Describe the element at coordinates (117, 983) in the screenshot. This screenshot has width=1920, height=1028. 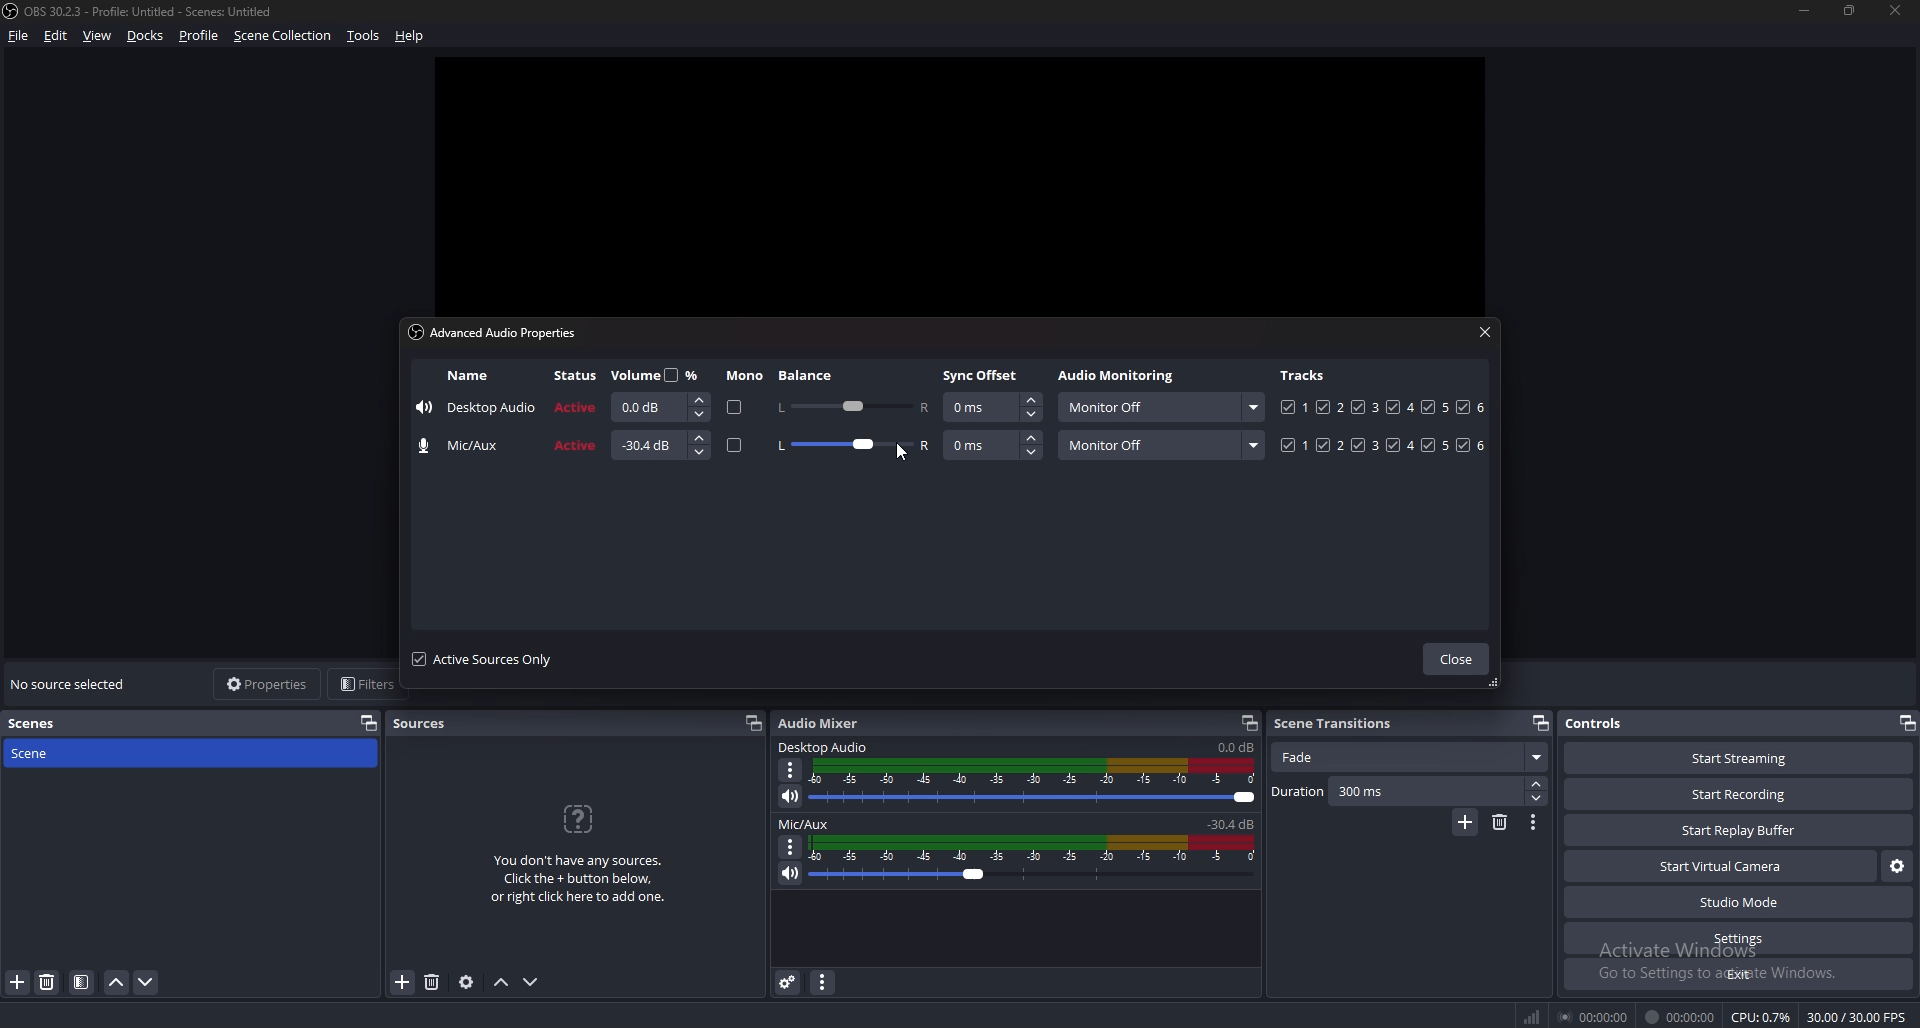
I see `move scene up` at that location.